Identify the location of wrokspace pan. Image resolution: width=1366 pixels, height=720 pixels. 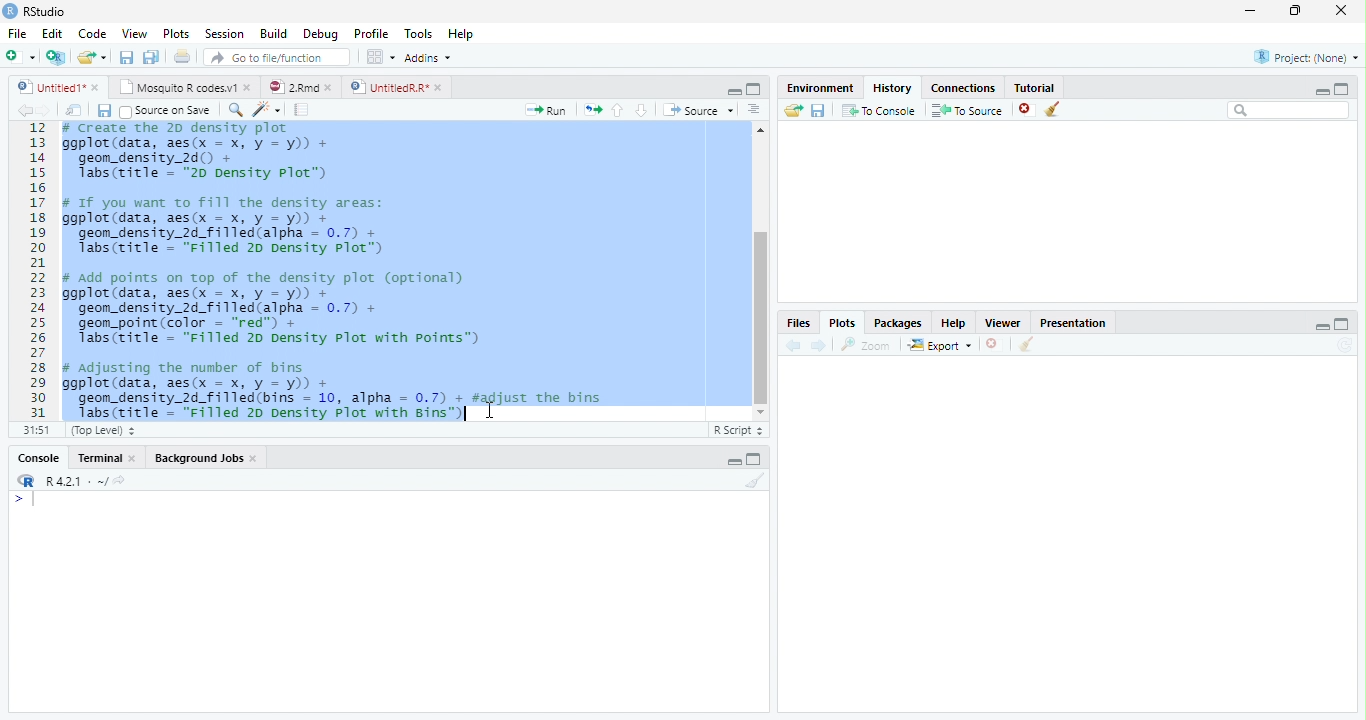
(379, 57).